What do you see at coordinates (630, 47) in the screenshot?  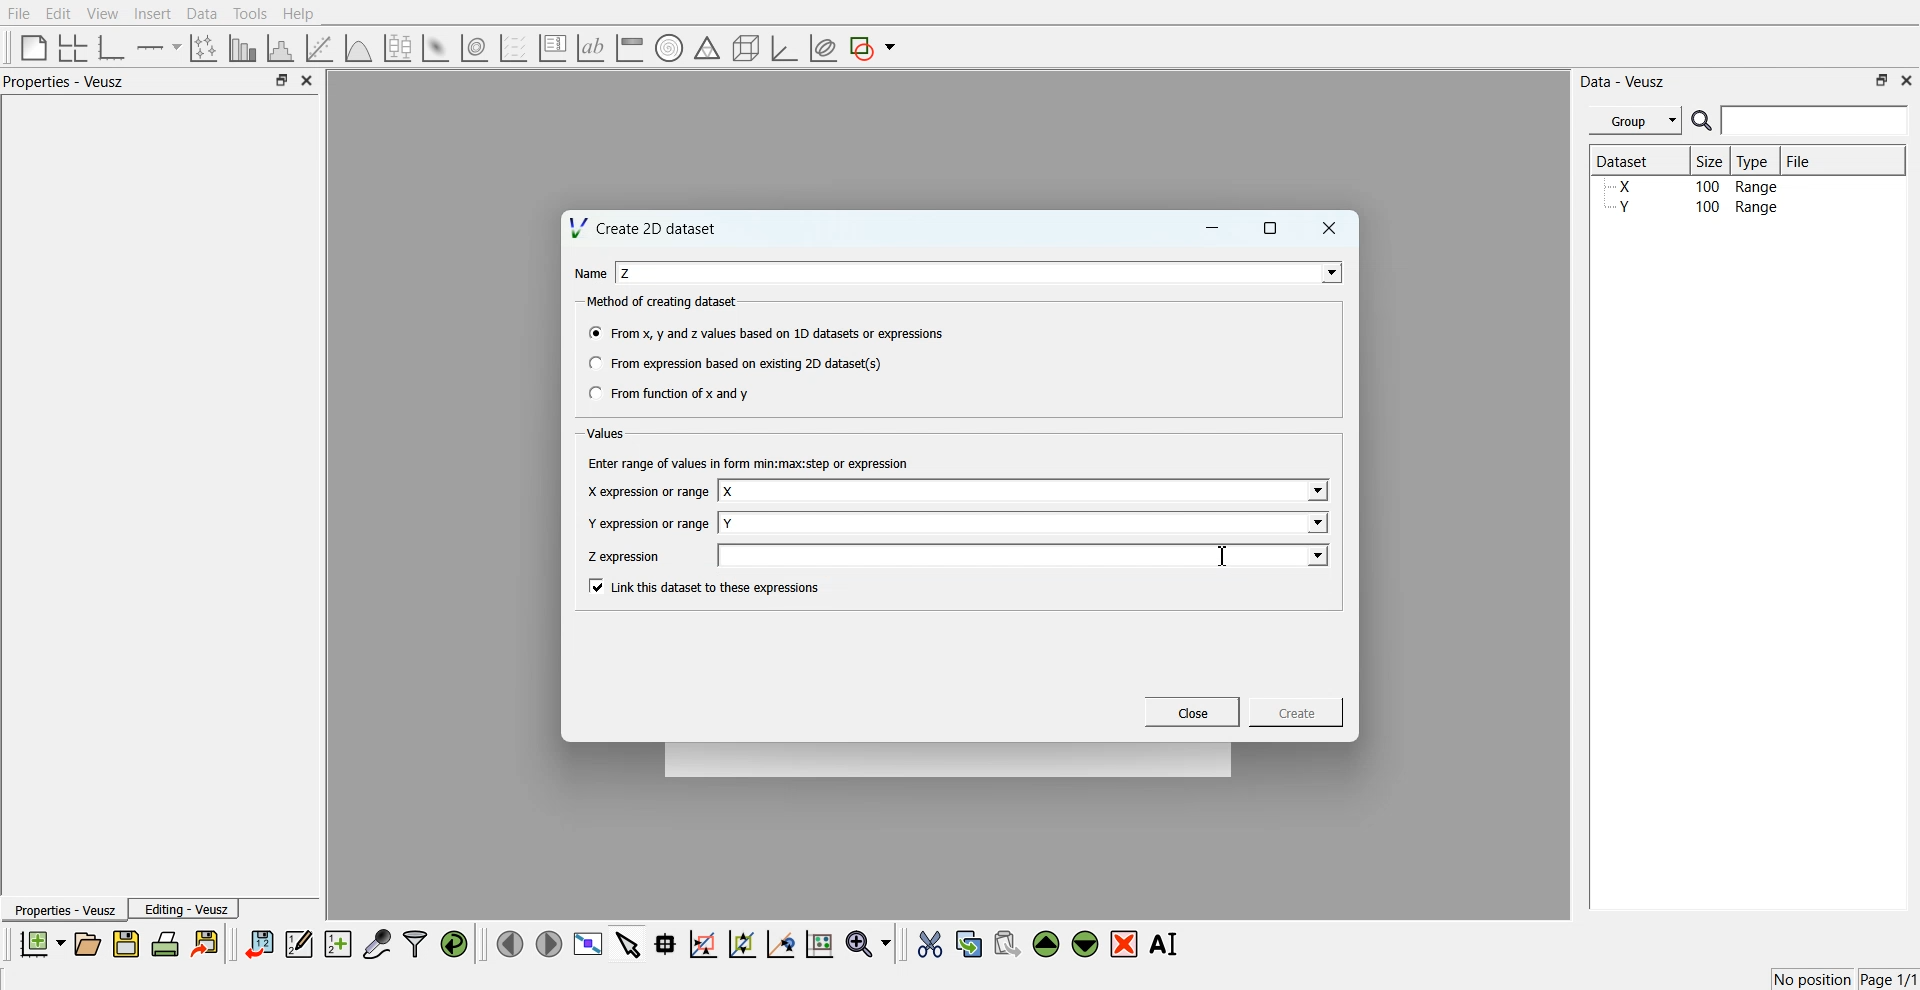 I see `Image color bar` at bounding box center [630, 47].